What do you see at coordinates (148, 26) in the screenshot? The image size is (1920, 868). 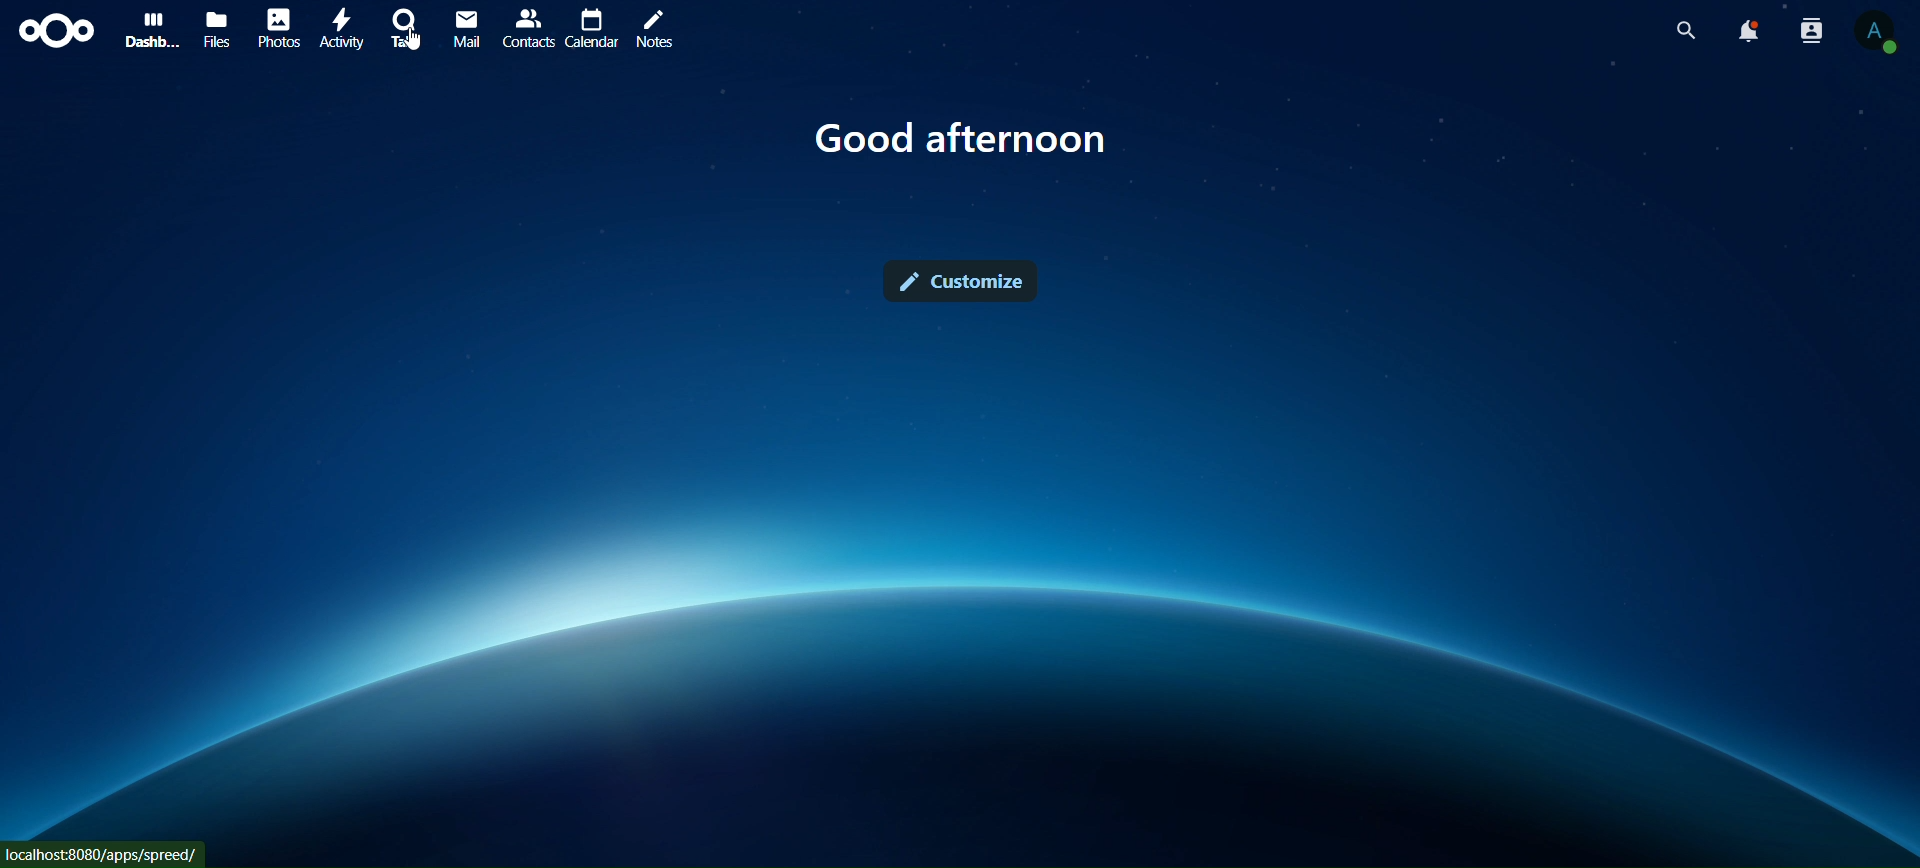 I see `dashboard` at bounding box center [148, 26].